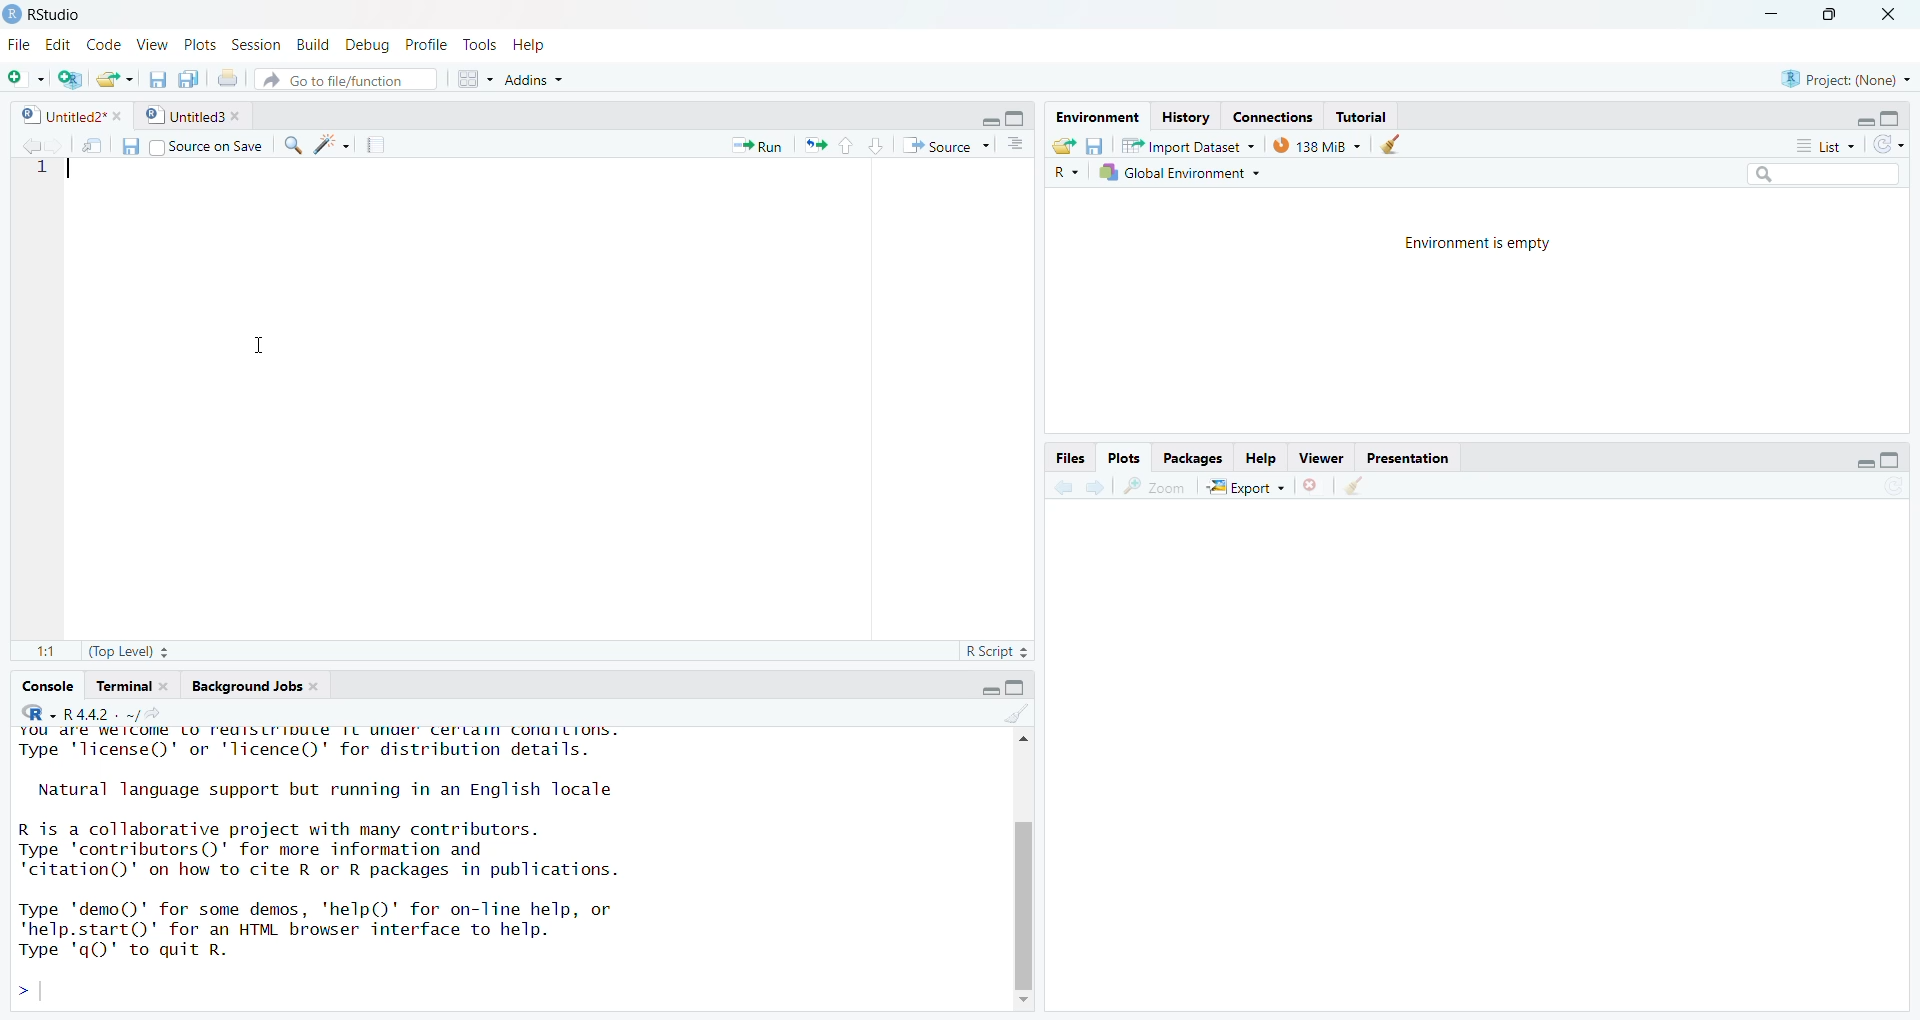  What do you see at coordinates (369, 45) in the screenshot?
I see `Debug` at bounding box center [369, 45].